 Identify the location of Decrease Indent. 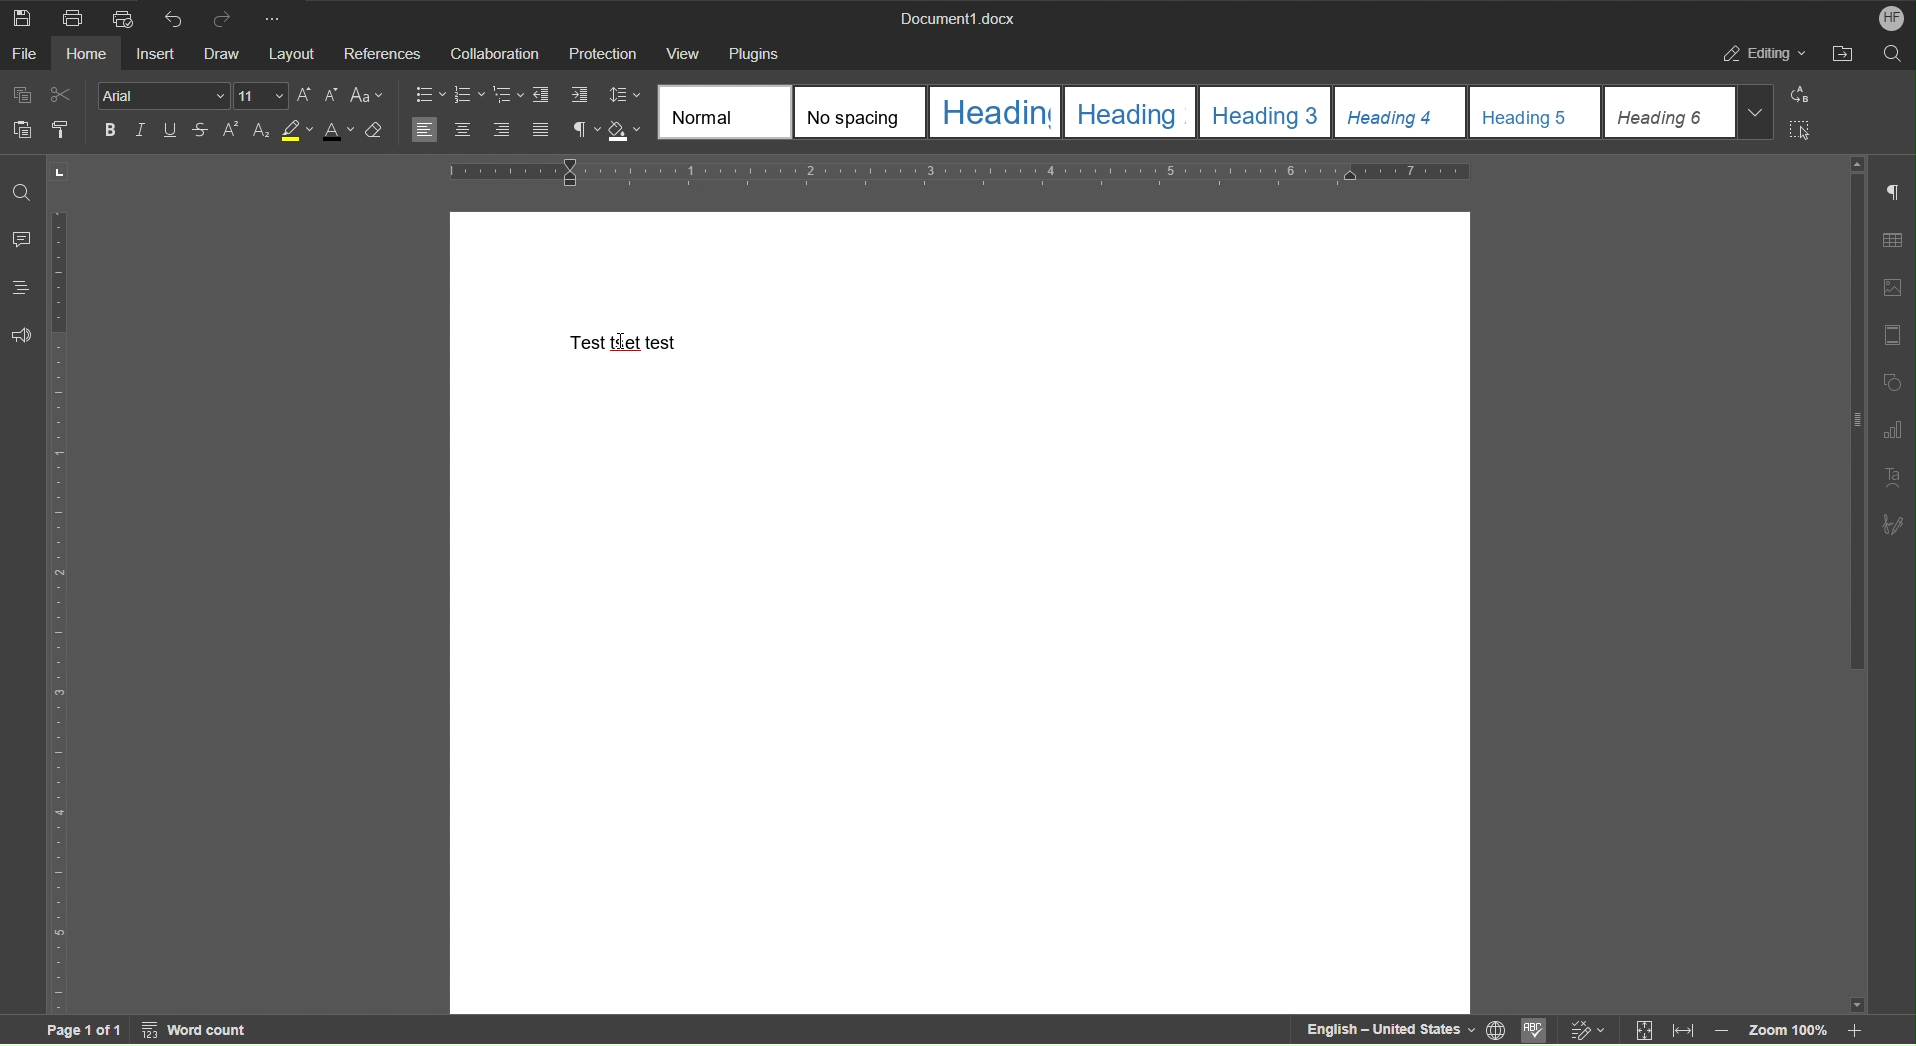
(544, 96).